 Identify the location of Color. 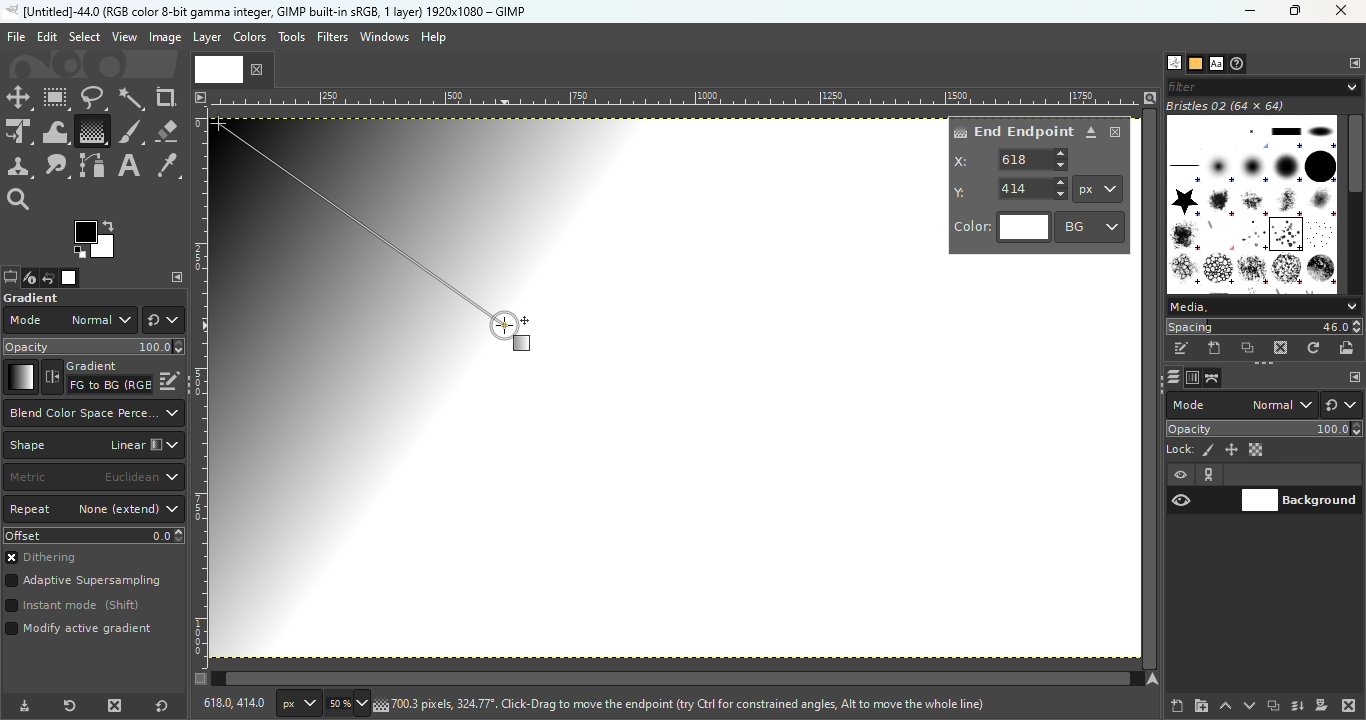
(1002, 228).